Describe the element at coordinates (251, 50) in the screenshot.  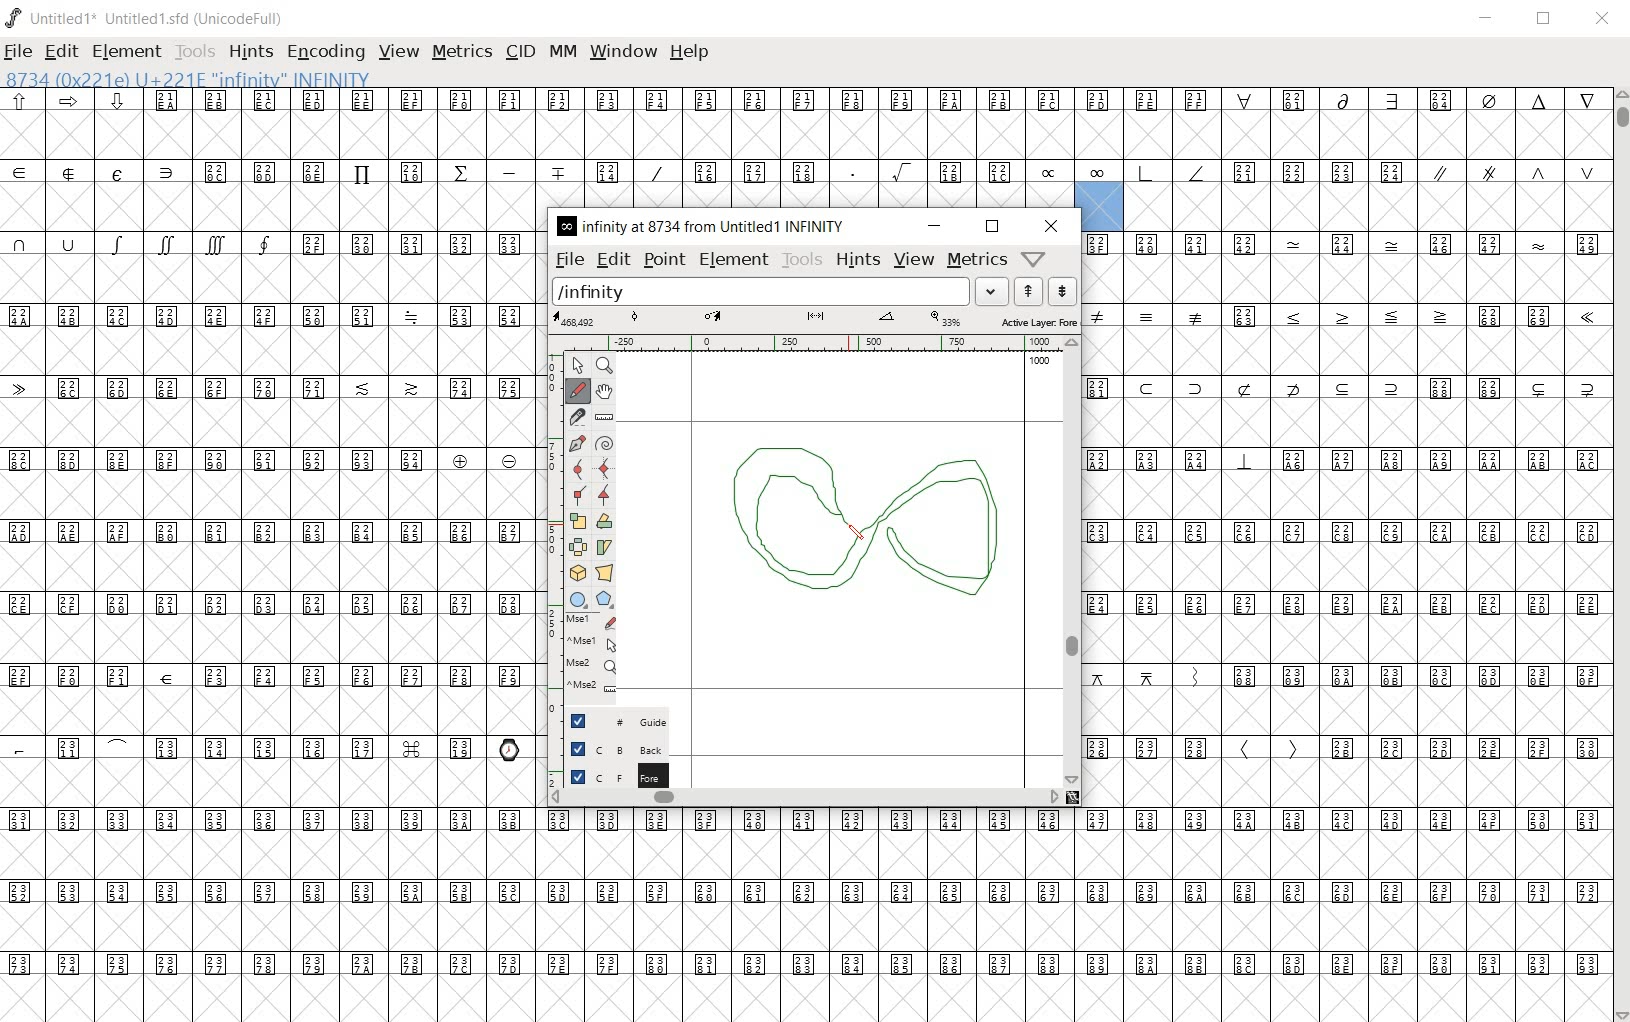
I see `hints` at that location.